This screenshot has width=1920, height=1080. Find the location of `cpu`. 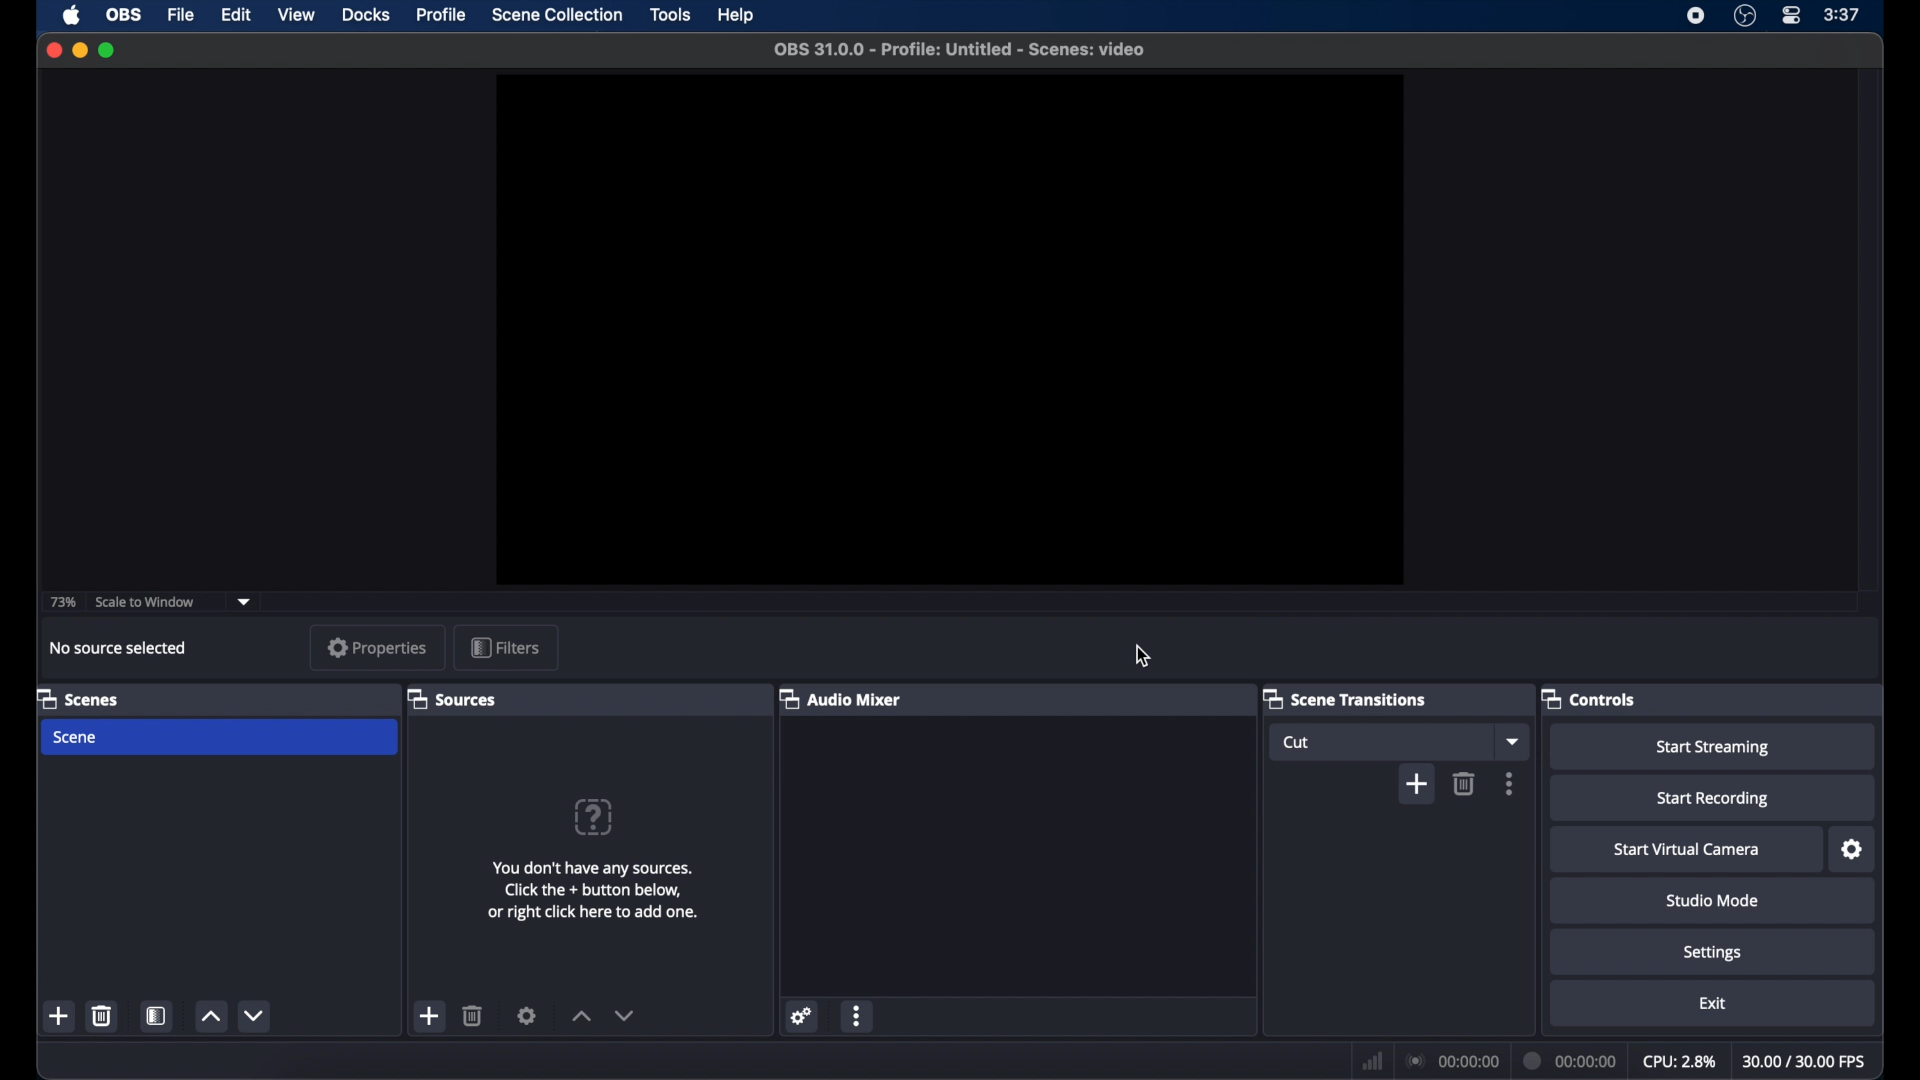

cpu is located at coordinates (1680, 1062).